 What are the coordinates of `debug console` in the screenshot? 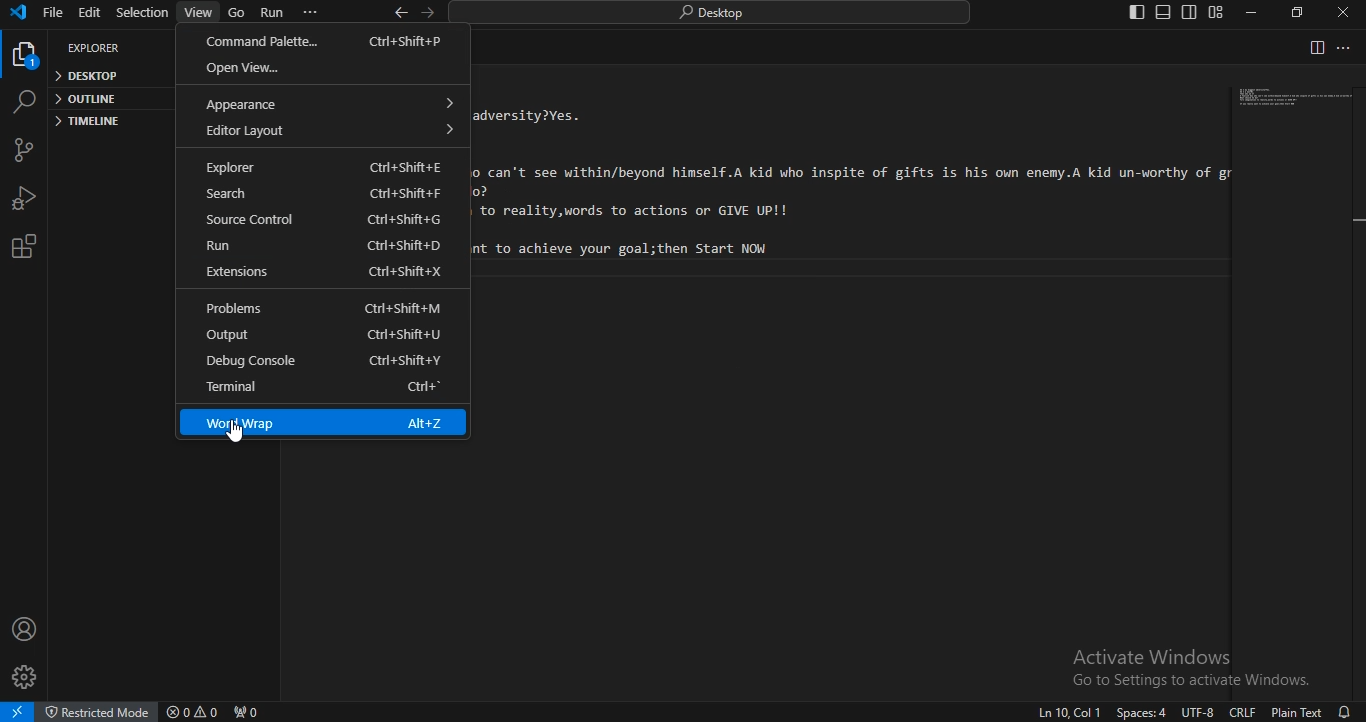 It's located at (326, 362).